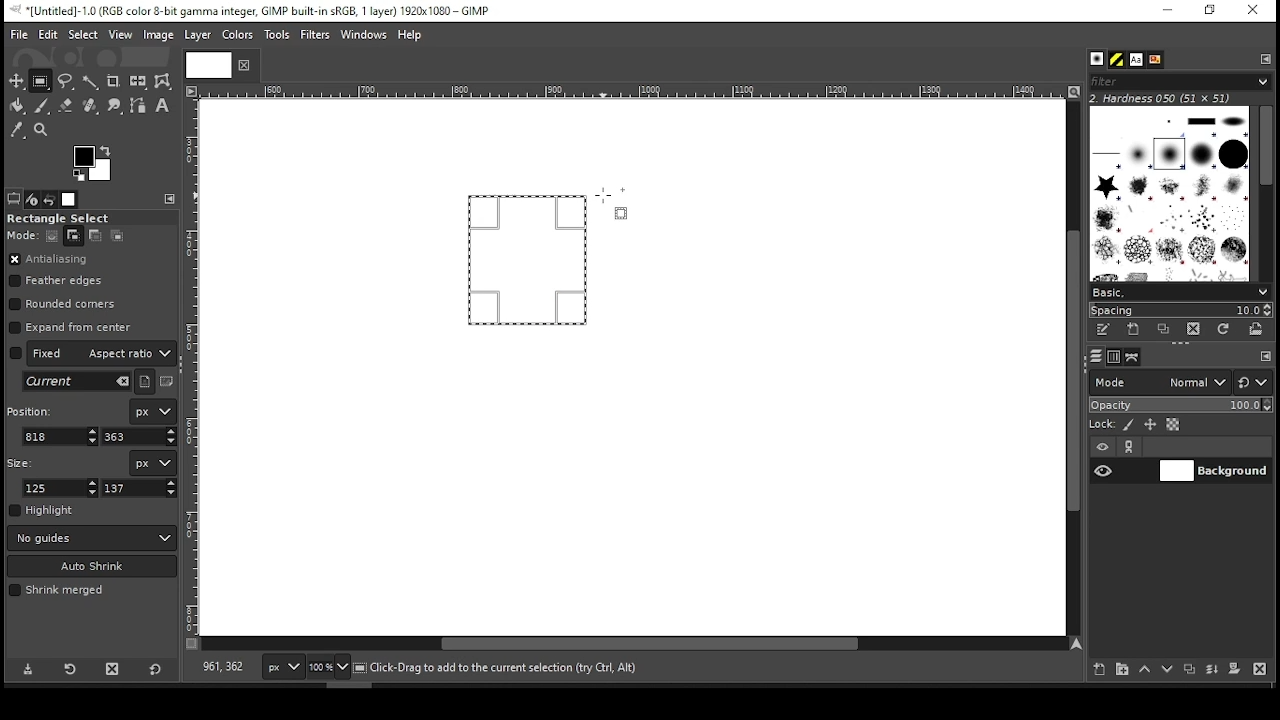  What do you see at coordinates (91, 82) in the screenshot?
I see `fuzzy selection tool` at bounding box center [91, 82].